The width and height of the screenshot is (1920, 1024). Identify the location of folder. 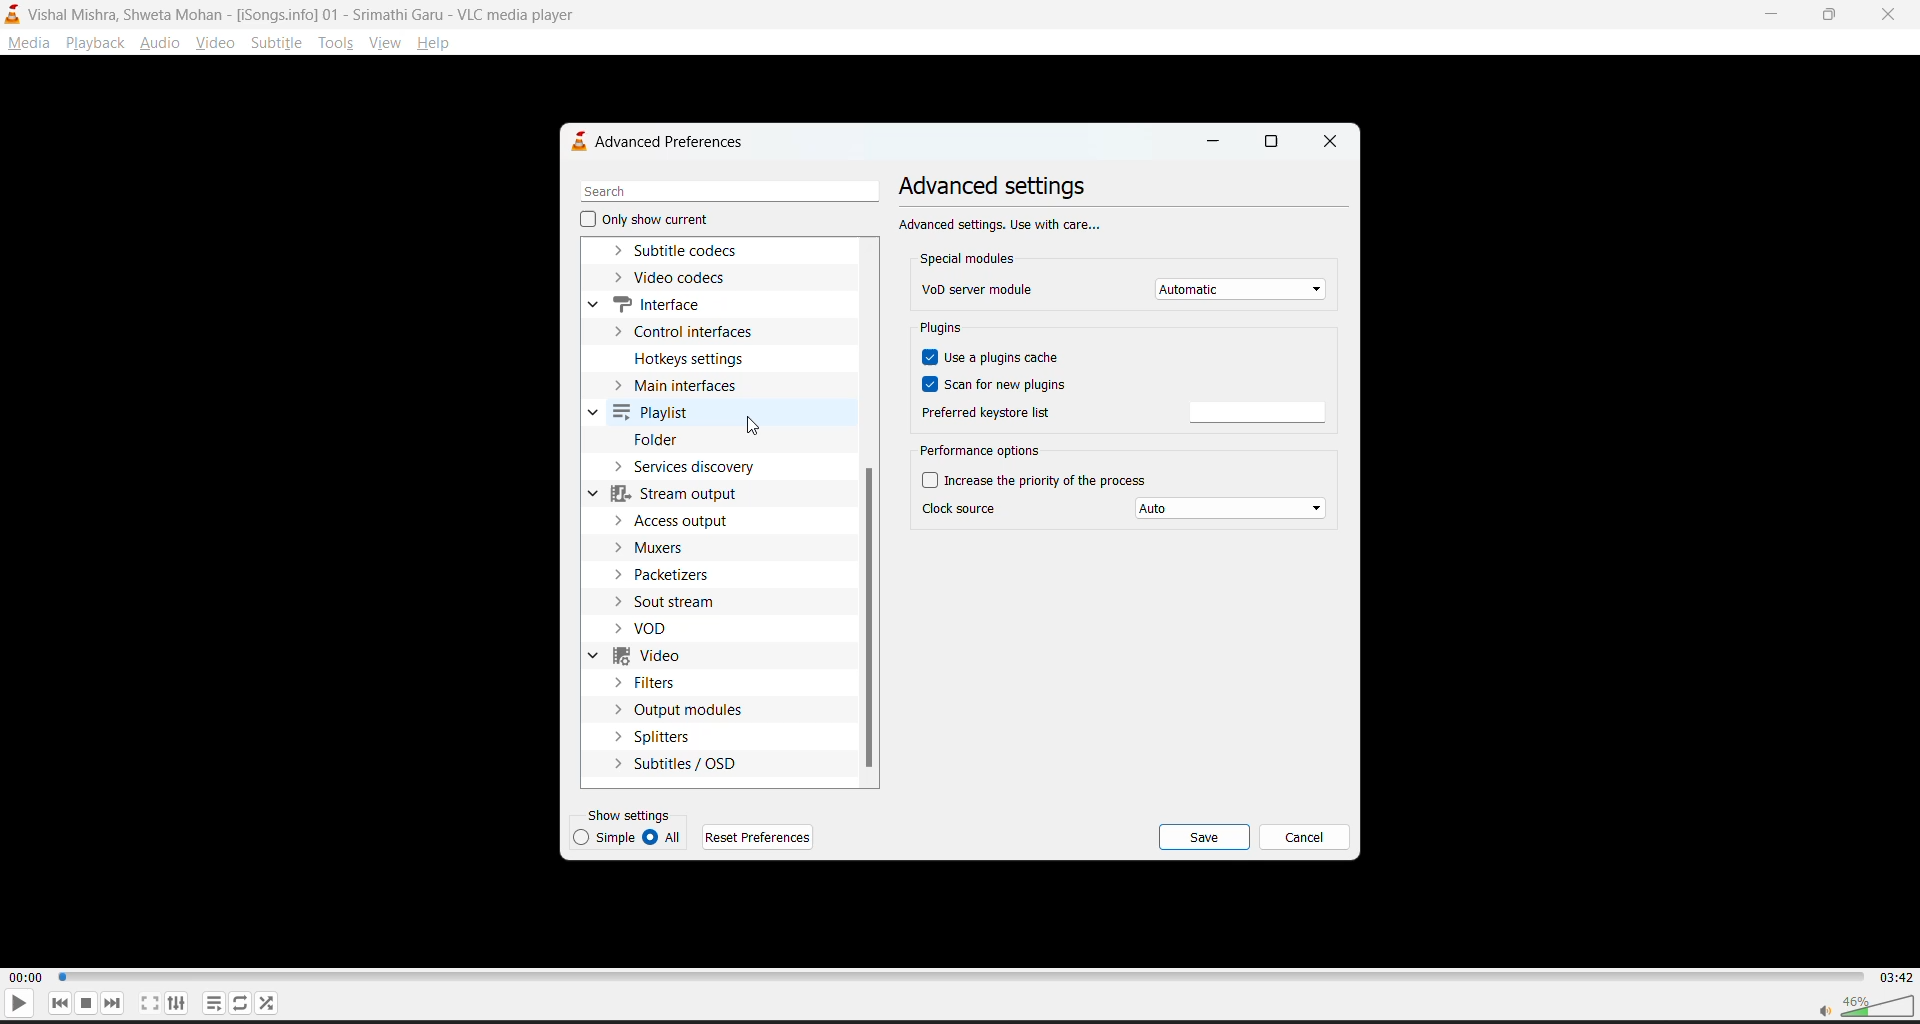
(661, 440).